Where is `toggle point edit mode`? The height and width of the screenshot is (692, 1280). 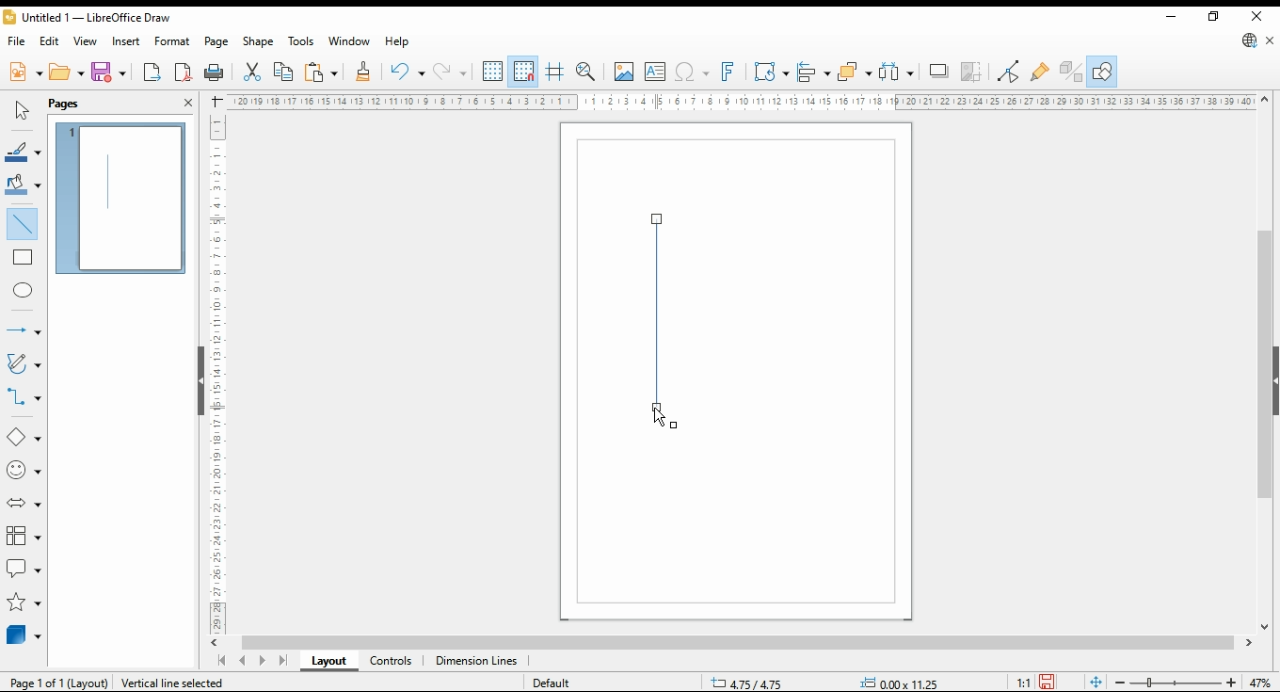
toggle point edit mode is located at coordinates (1010, 71).